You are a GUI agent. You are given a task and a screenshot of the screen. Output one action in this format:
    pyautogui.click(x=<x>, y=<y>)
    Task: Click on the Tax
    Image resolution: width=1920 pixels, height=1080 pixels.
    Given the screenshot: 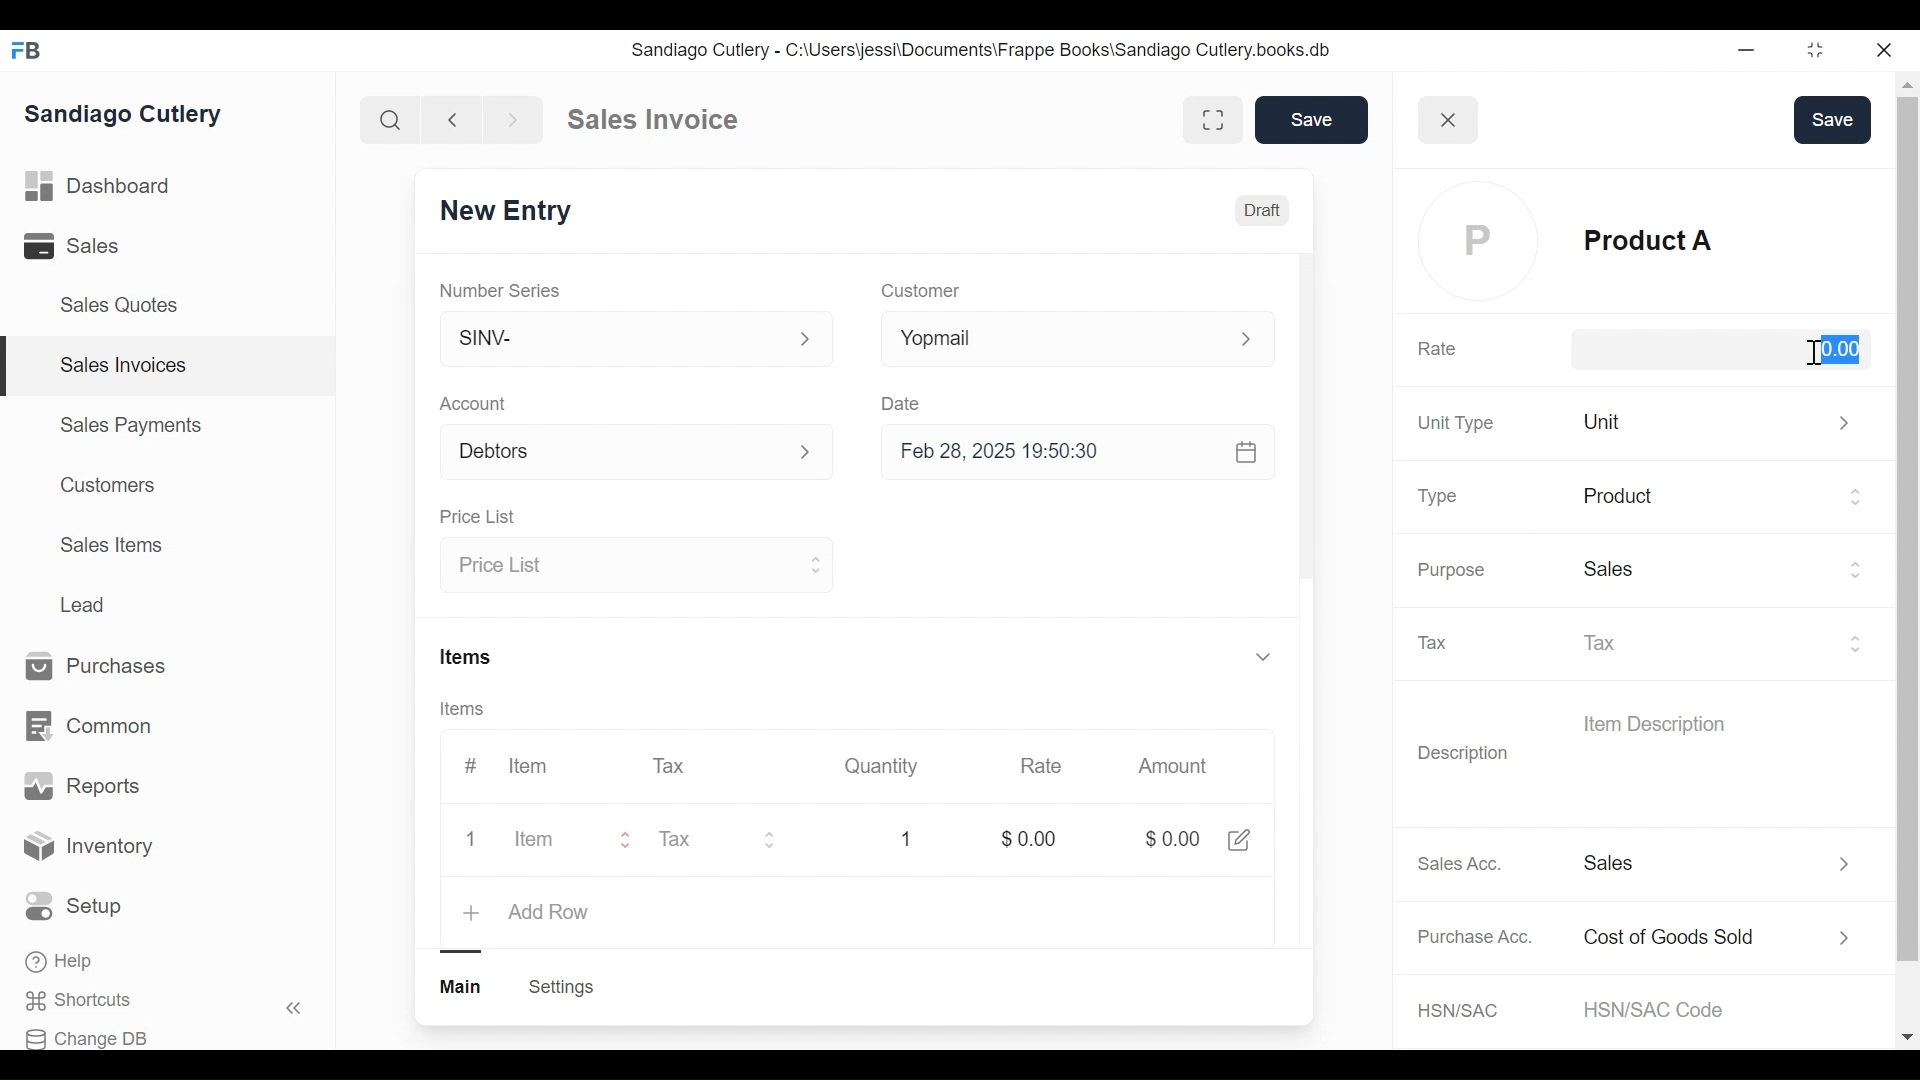 What is the action you would take?
    pyautogui.click(x=1725, y=641)
    